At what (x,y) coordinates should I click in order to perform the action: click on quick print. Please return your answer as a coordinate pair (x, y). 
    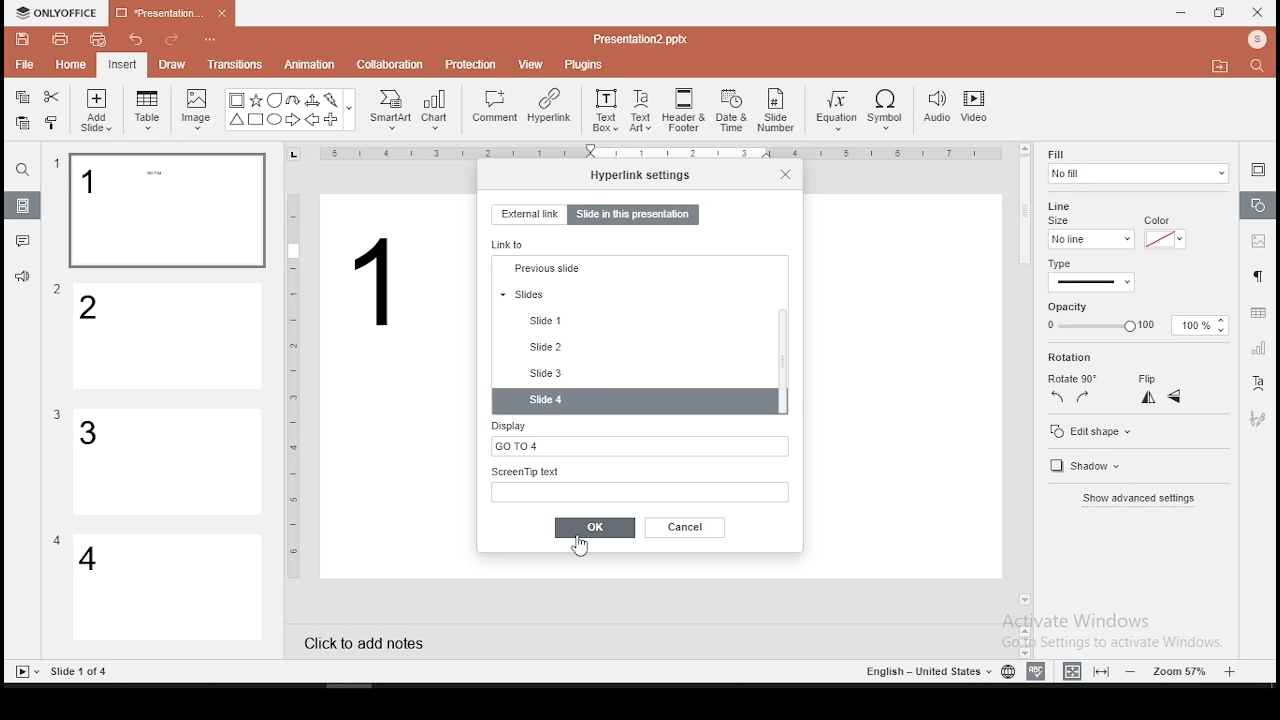
    Looking at the image, I should click on (98, 39).